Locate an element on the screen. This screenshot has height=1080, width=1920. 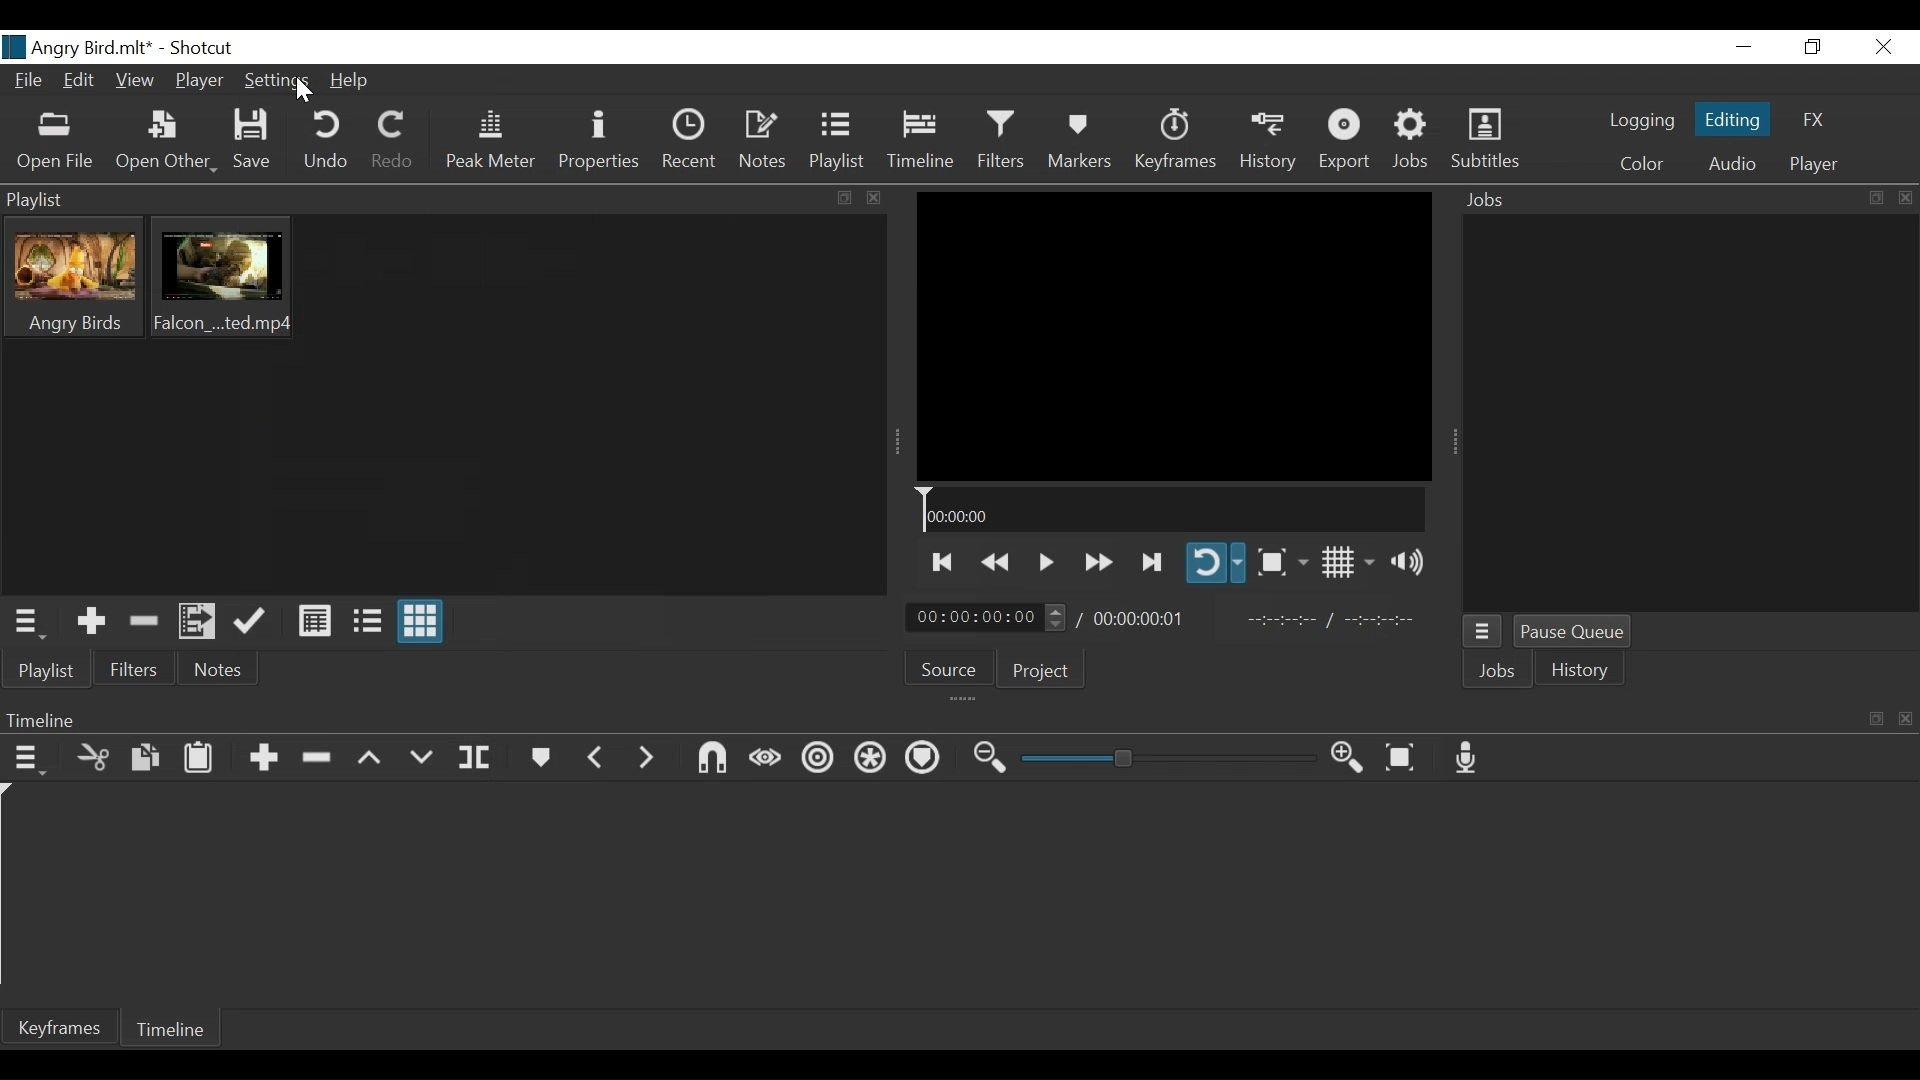
Properties is located at coordinates (599, 144).